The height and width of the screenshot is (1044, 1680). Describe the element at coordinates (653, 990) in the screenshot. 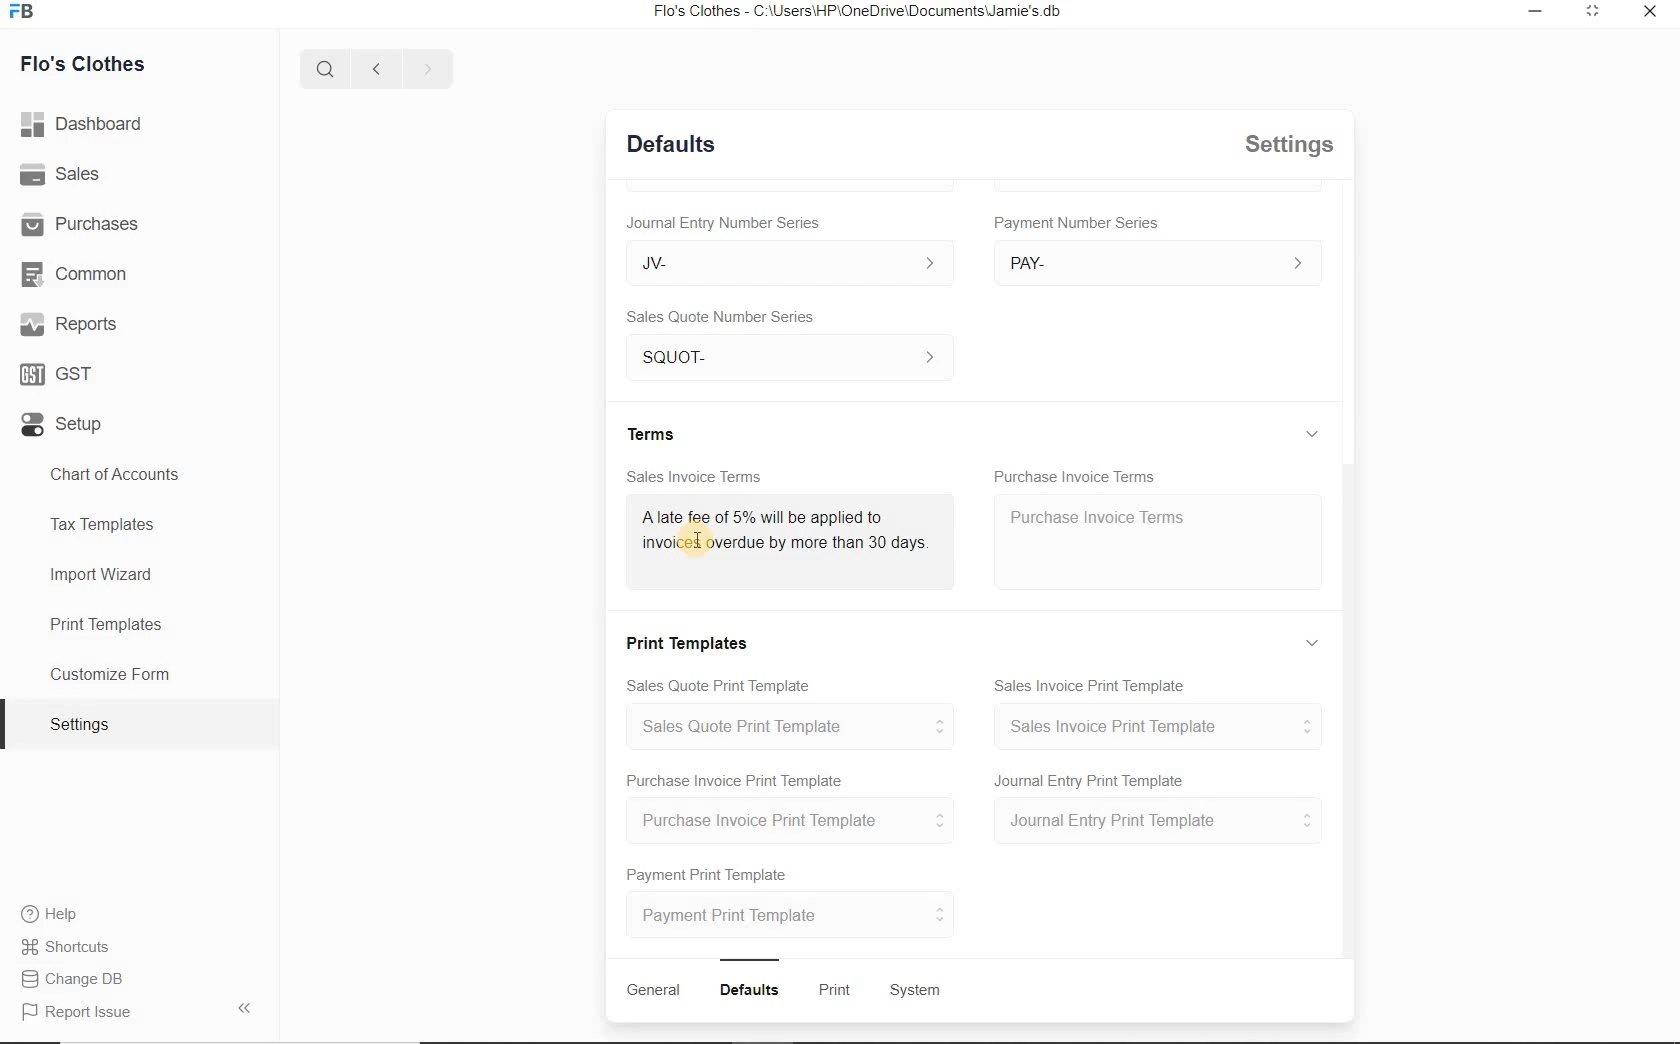

I see `General` at that location.